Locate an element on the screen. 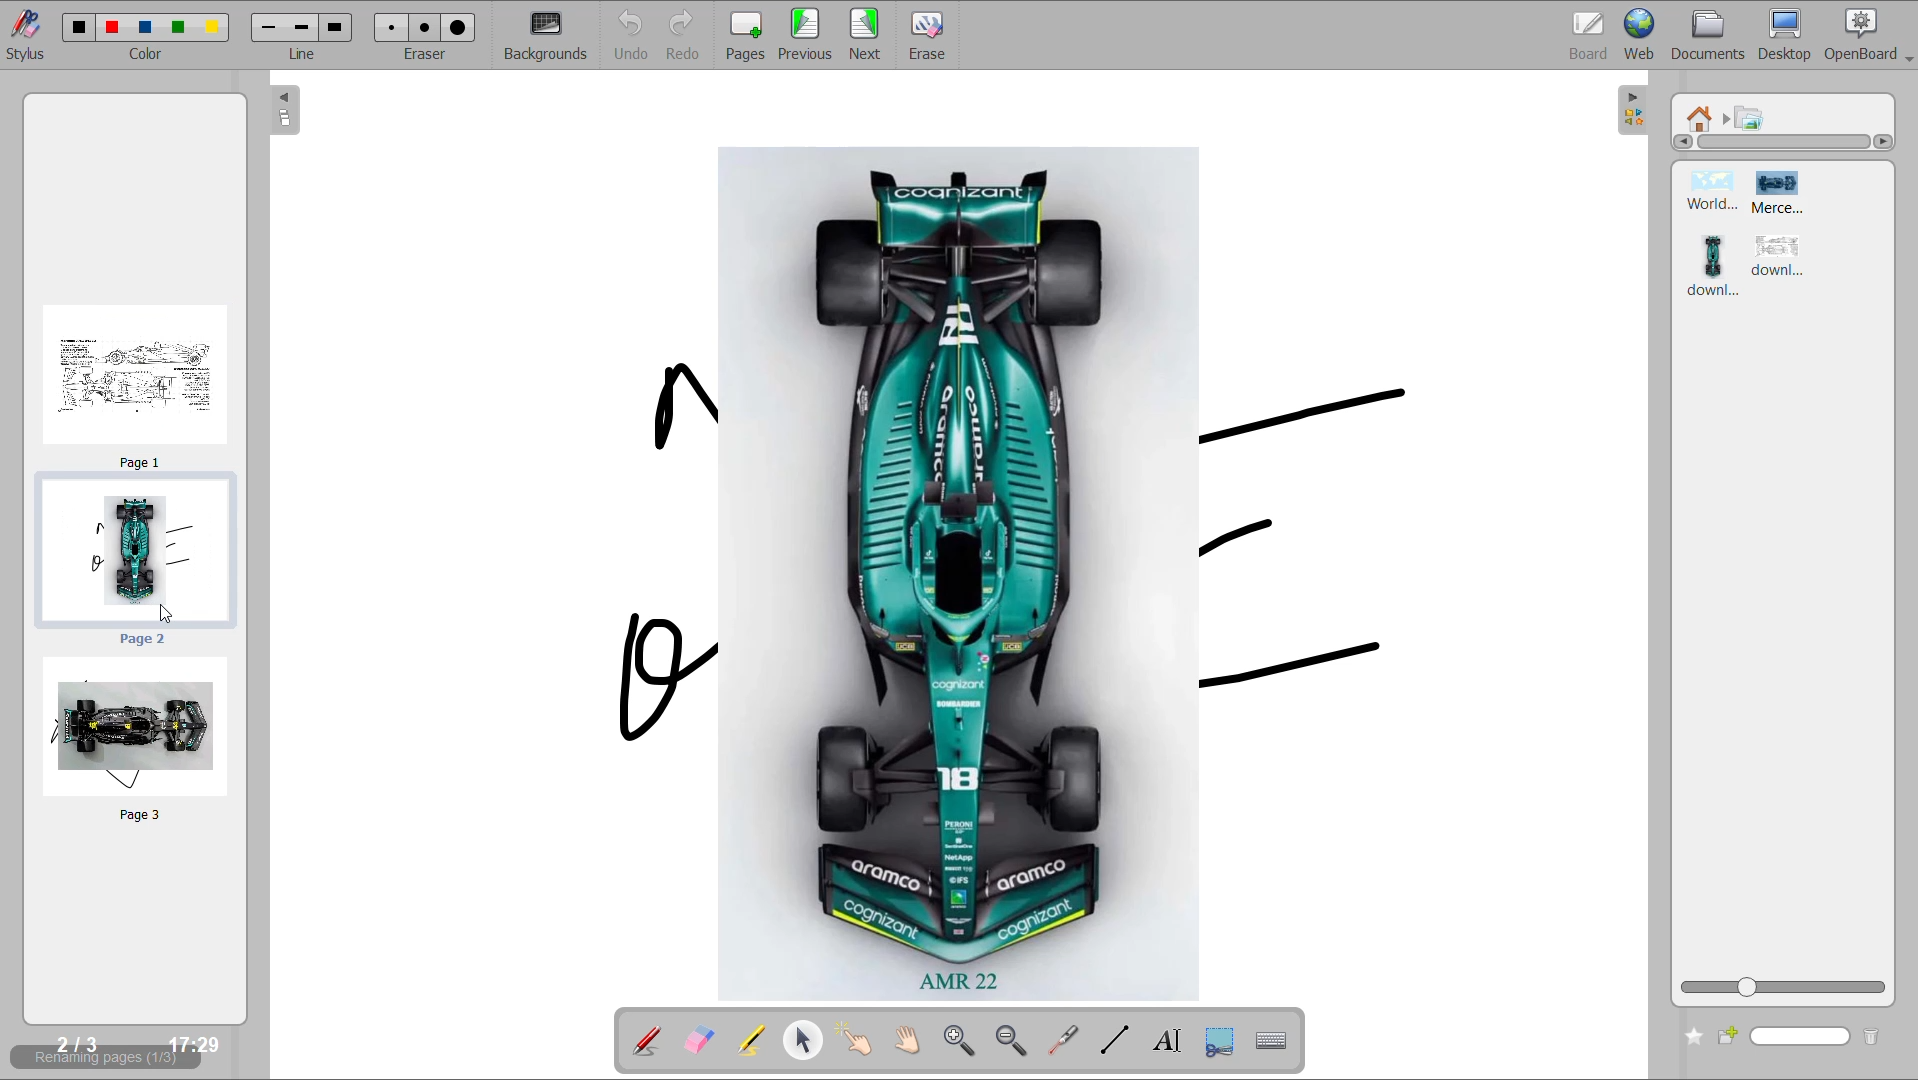 This screenshot has height=1080, width=1918. pages is located at coordinates (746, 35).